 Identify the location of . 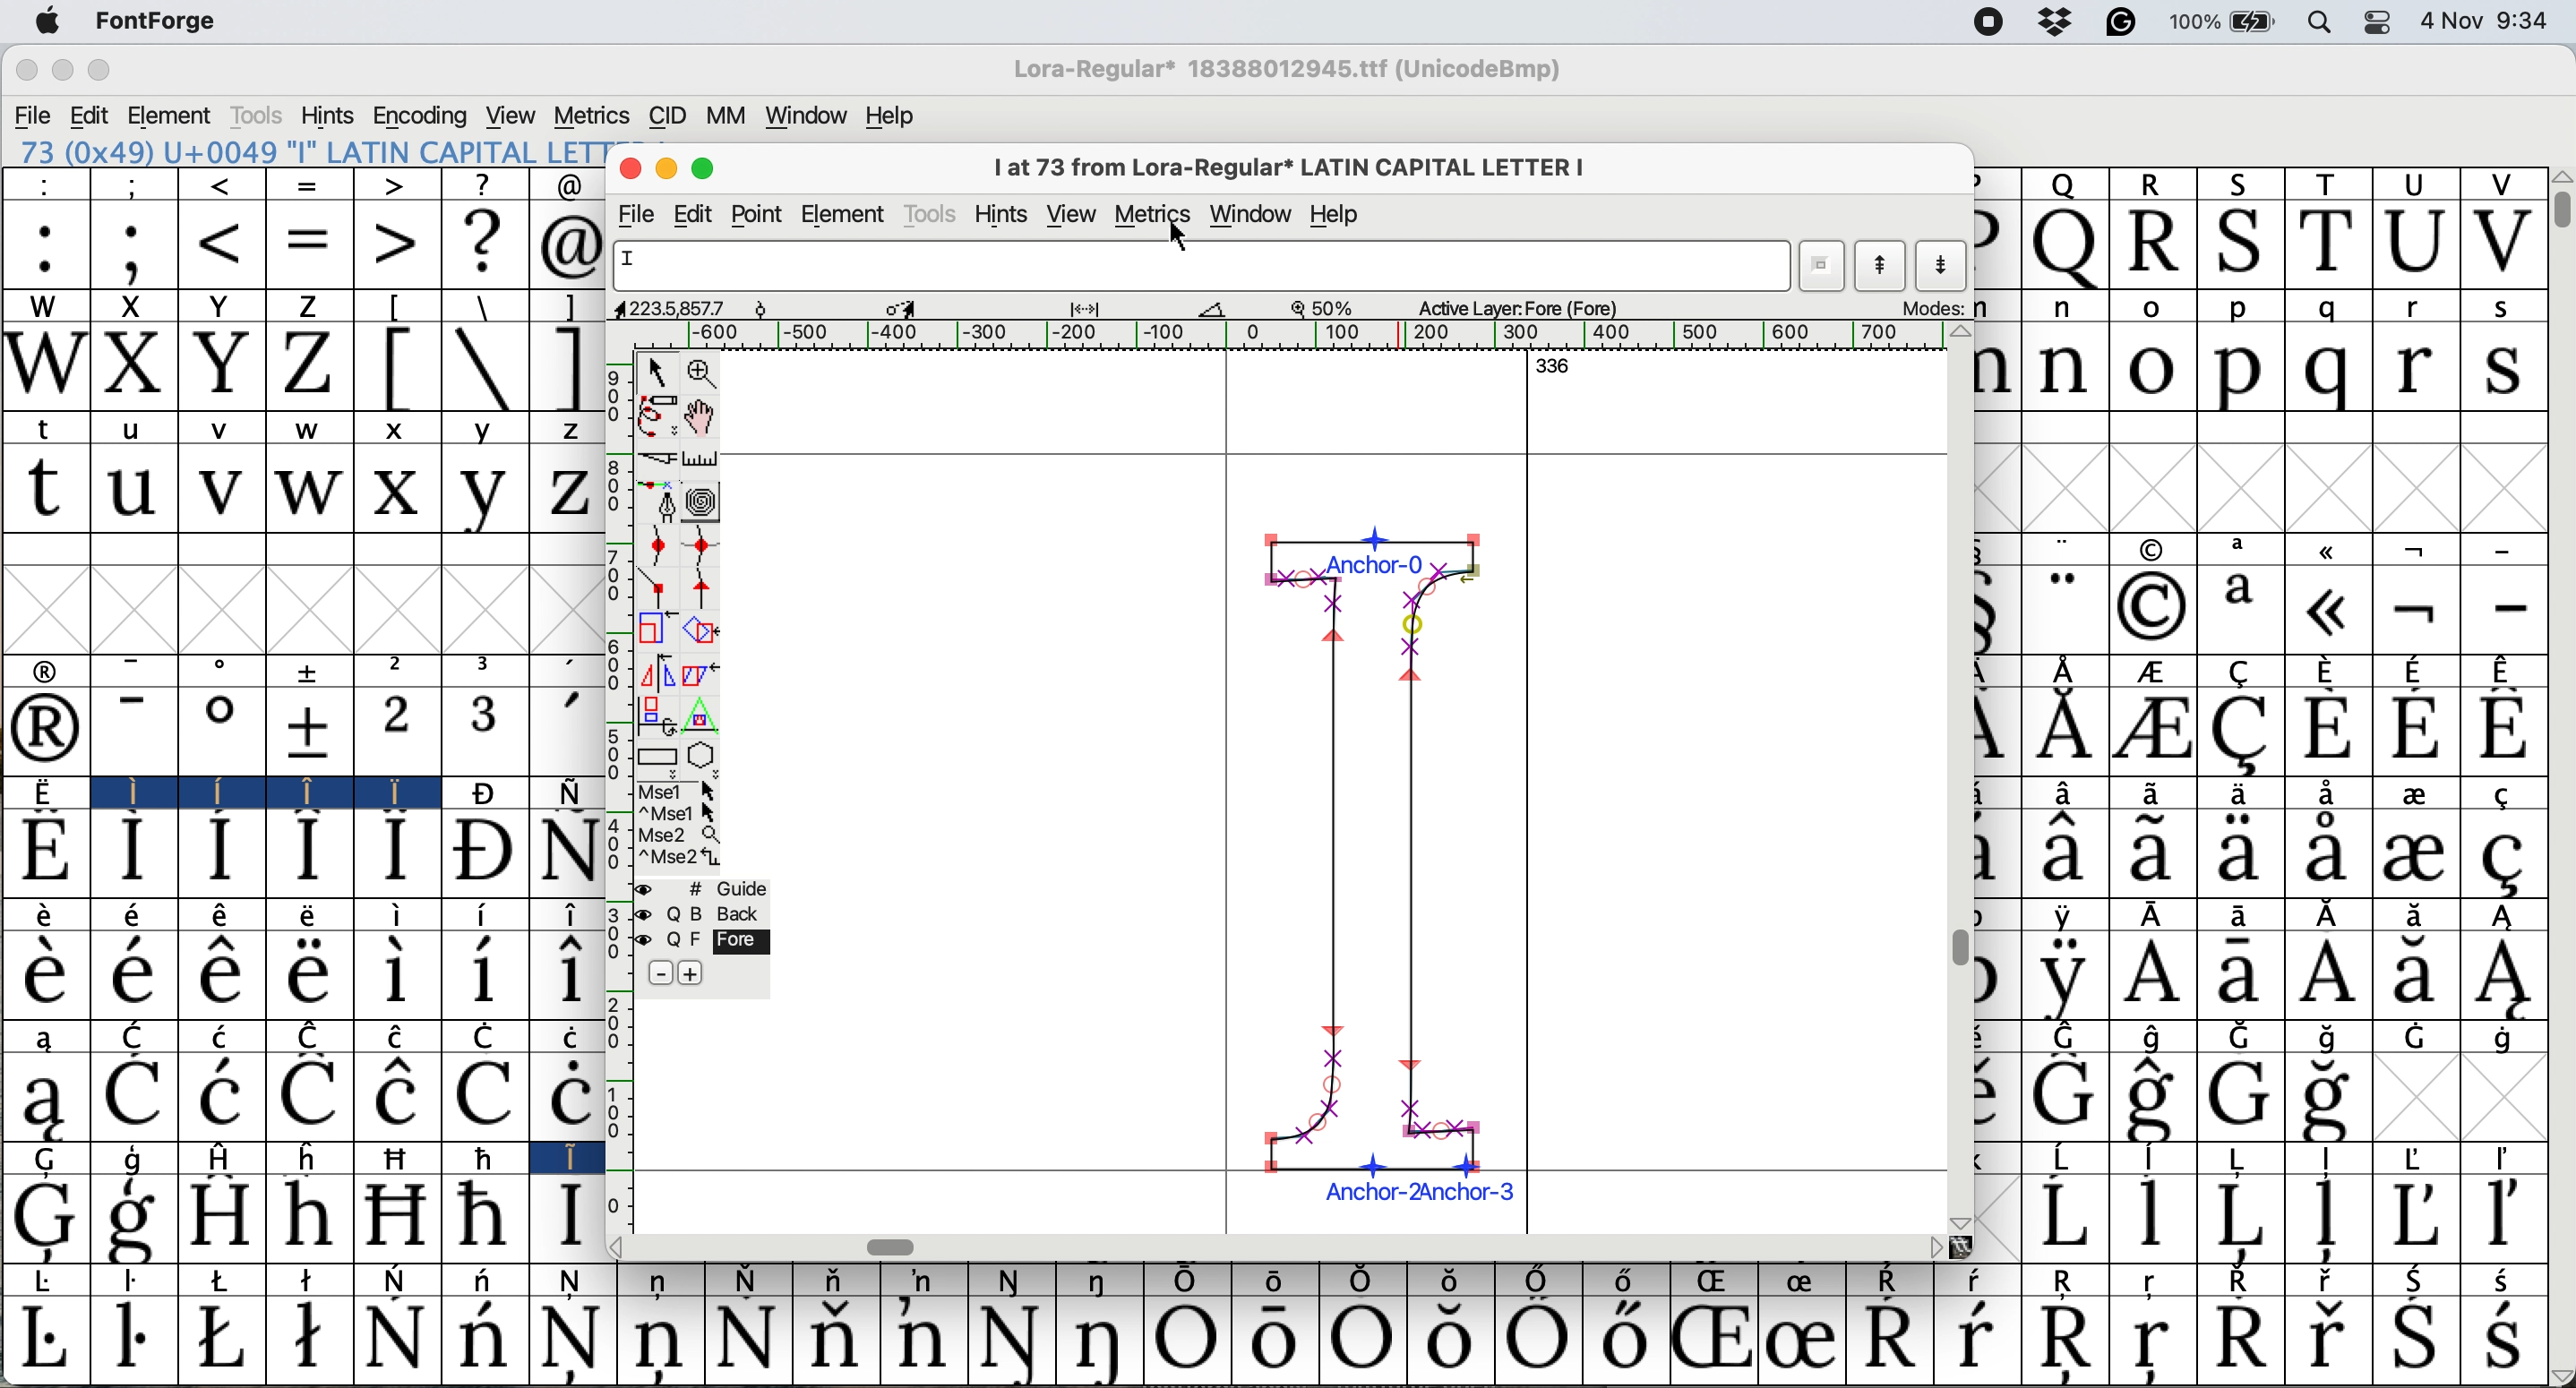
(770, 307).